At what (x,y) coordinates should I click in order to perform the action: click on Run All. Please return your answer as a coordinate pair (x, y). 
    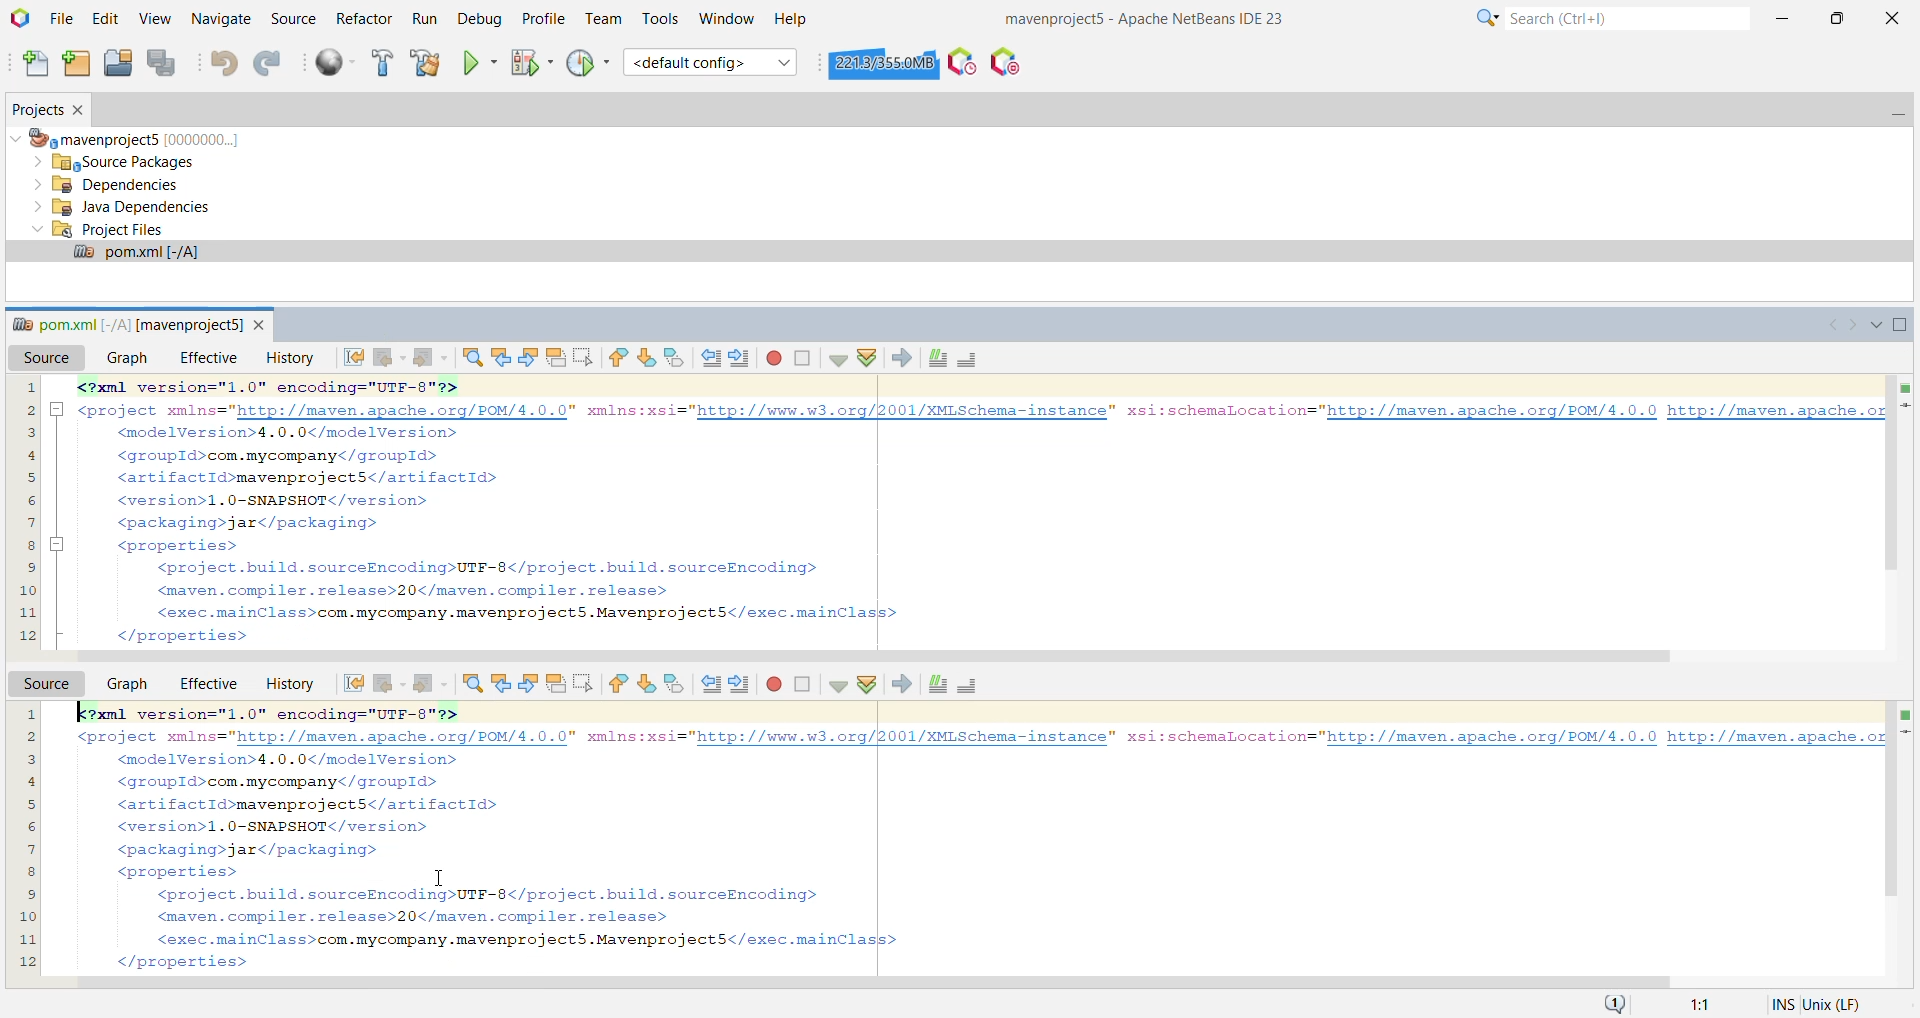
    Looking at the image, I should click on (336, 63).